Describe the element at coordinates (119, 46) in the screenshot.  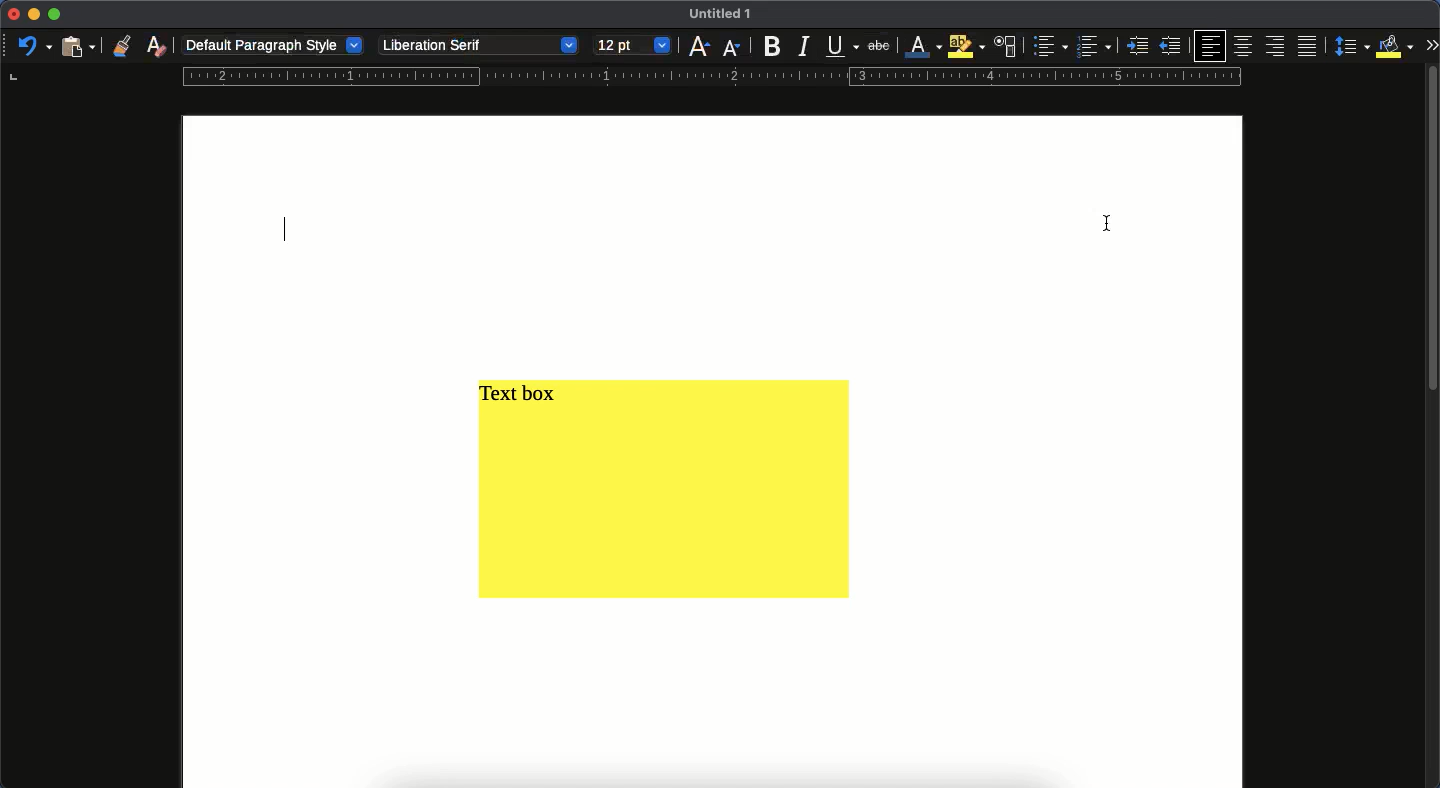
I see `clone formatting` at that location.